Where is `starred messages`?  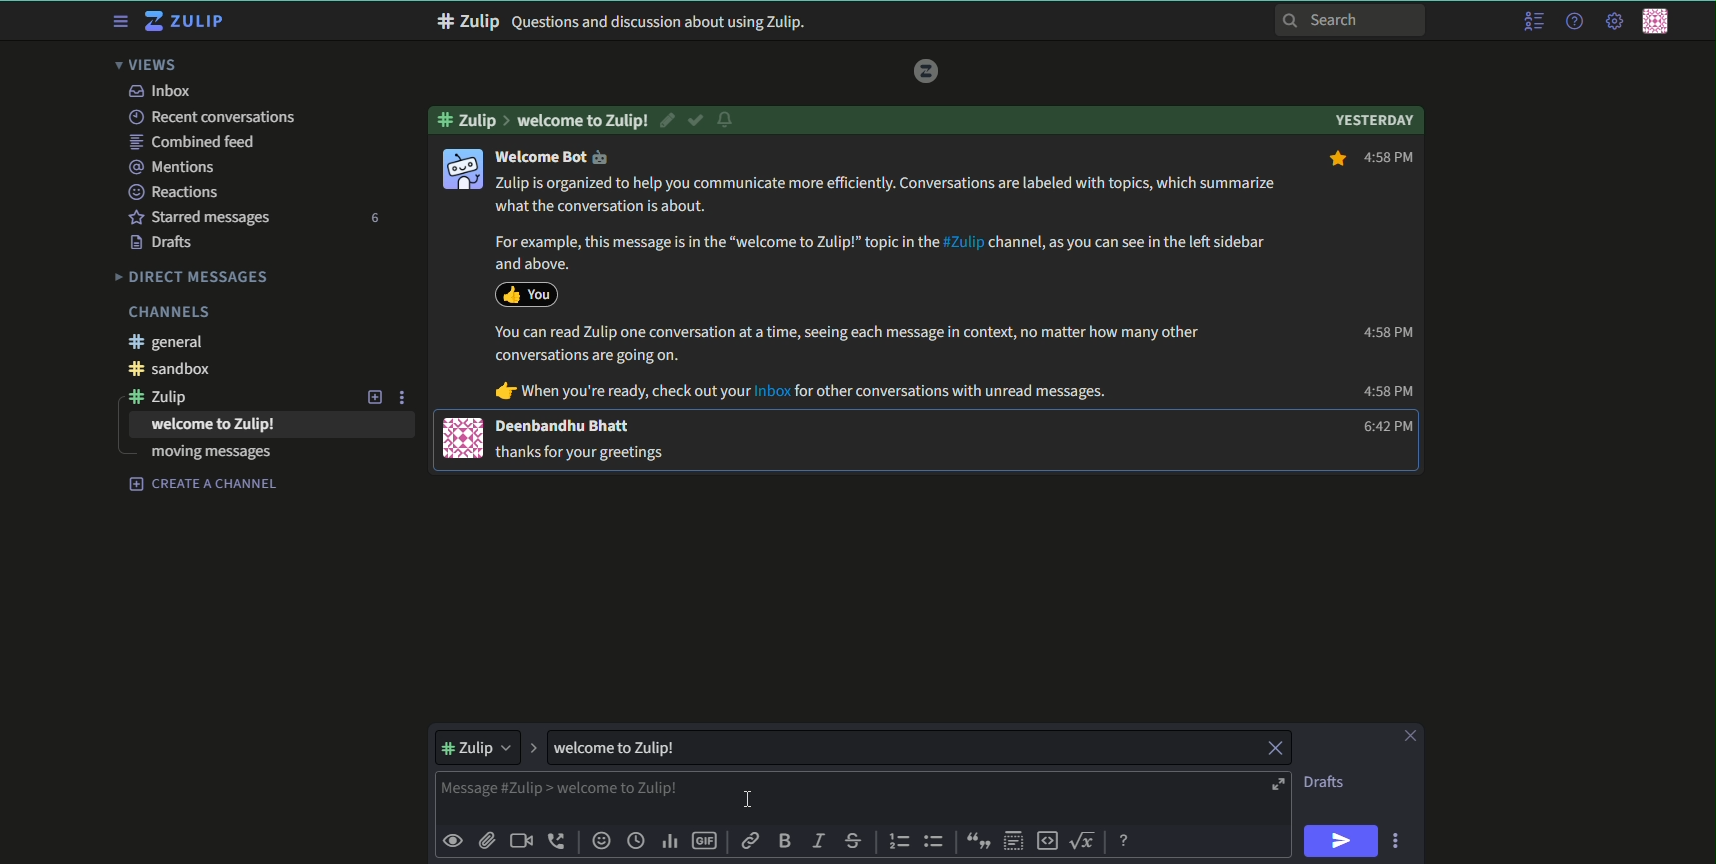
starred messages is located at coordinates (199, 216).